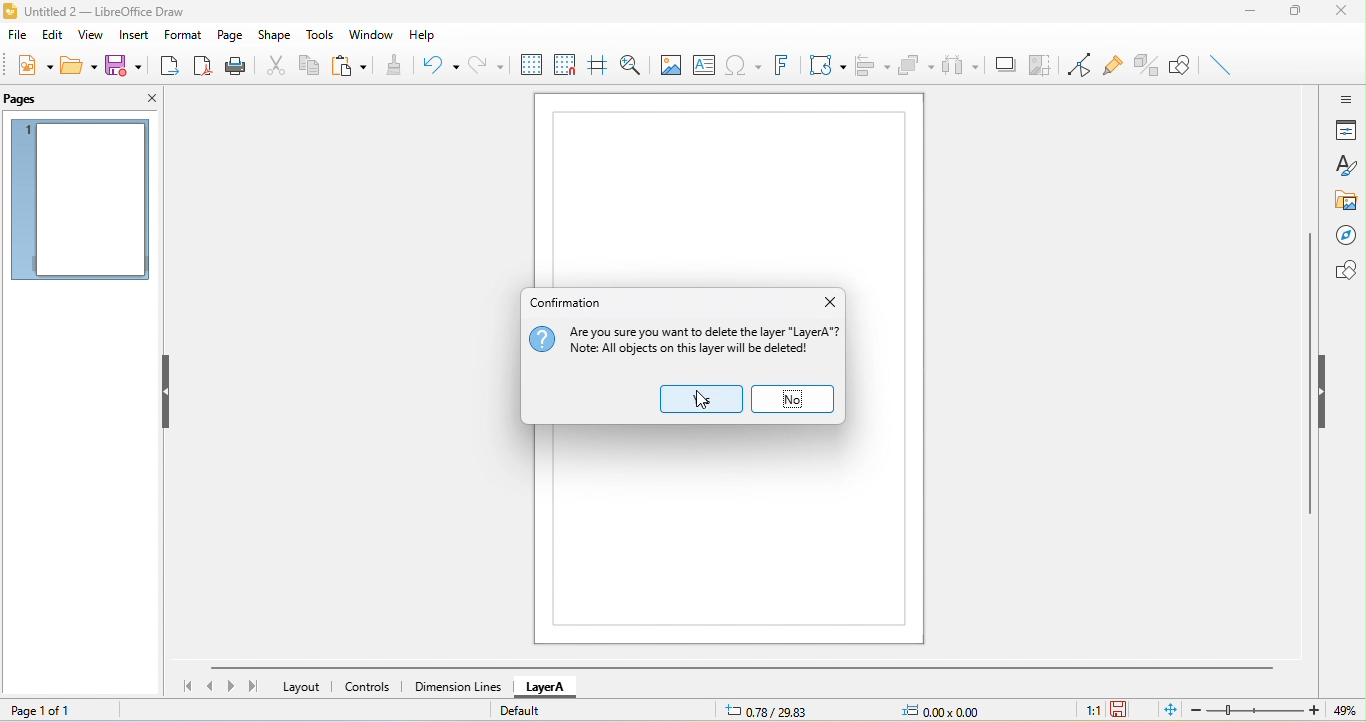  I want to click on edit, so click(53, 33).